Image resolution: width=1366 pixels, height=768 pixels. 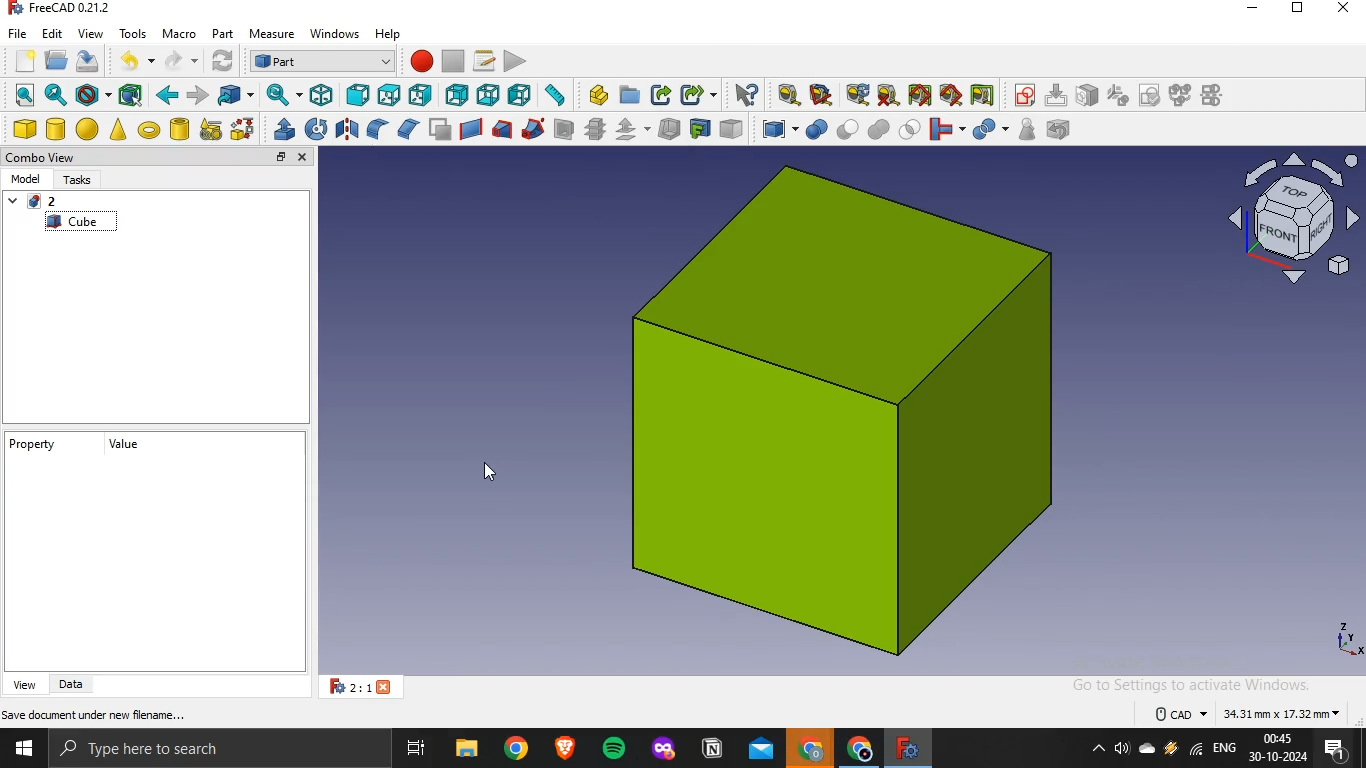 What do you see at coordinates (731, 129) in the screenshot?
I see `color per face` at bounding box center [731, 129].